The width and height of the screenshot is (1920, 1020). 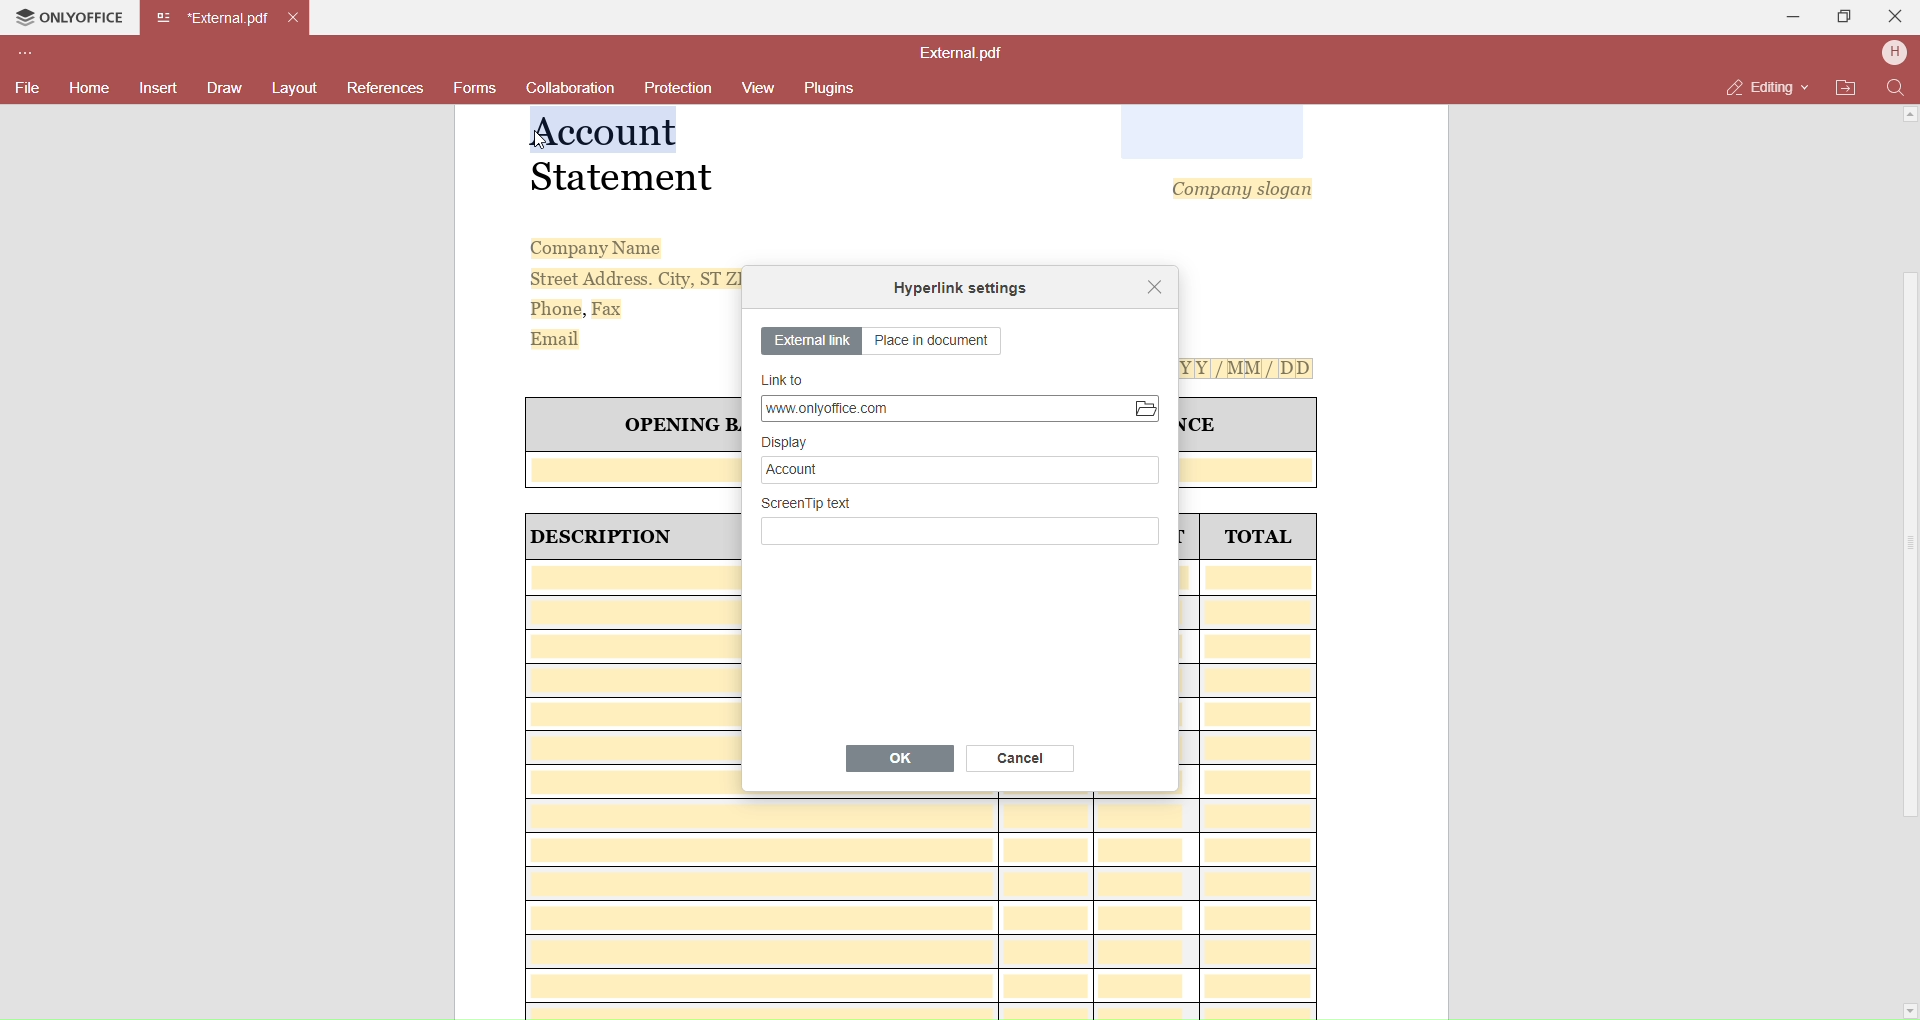 What do you see at coordinates (959, 469) in the screenshot?
I see `Account` at bounding box center [959, 469].